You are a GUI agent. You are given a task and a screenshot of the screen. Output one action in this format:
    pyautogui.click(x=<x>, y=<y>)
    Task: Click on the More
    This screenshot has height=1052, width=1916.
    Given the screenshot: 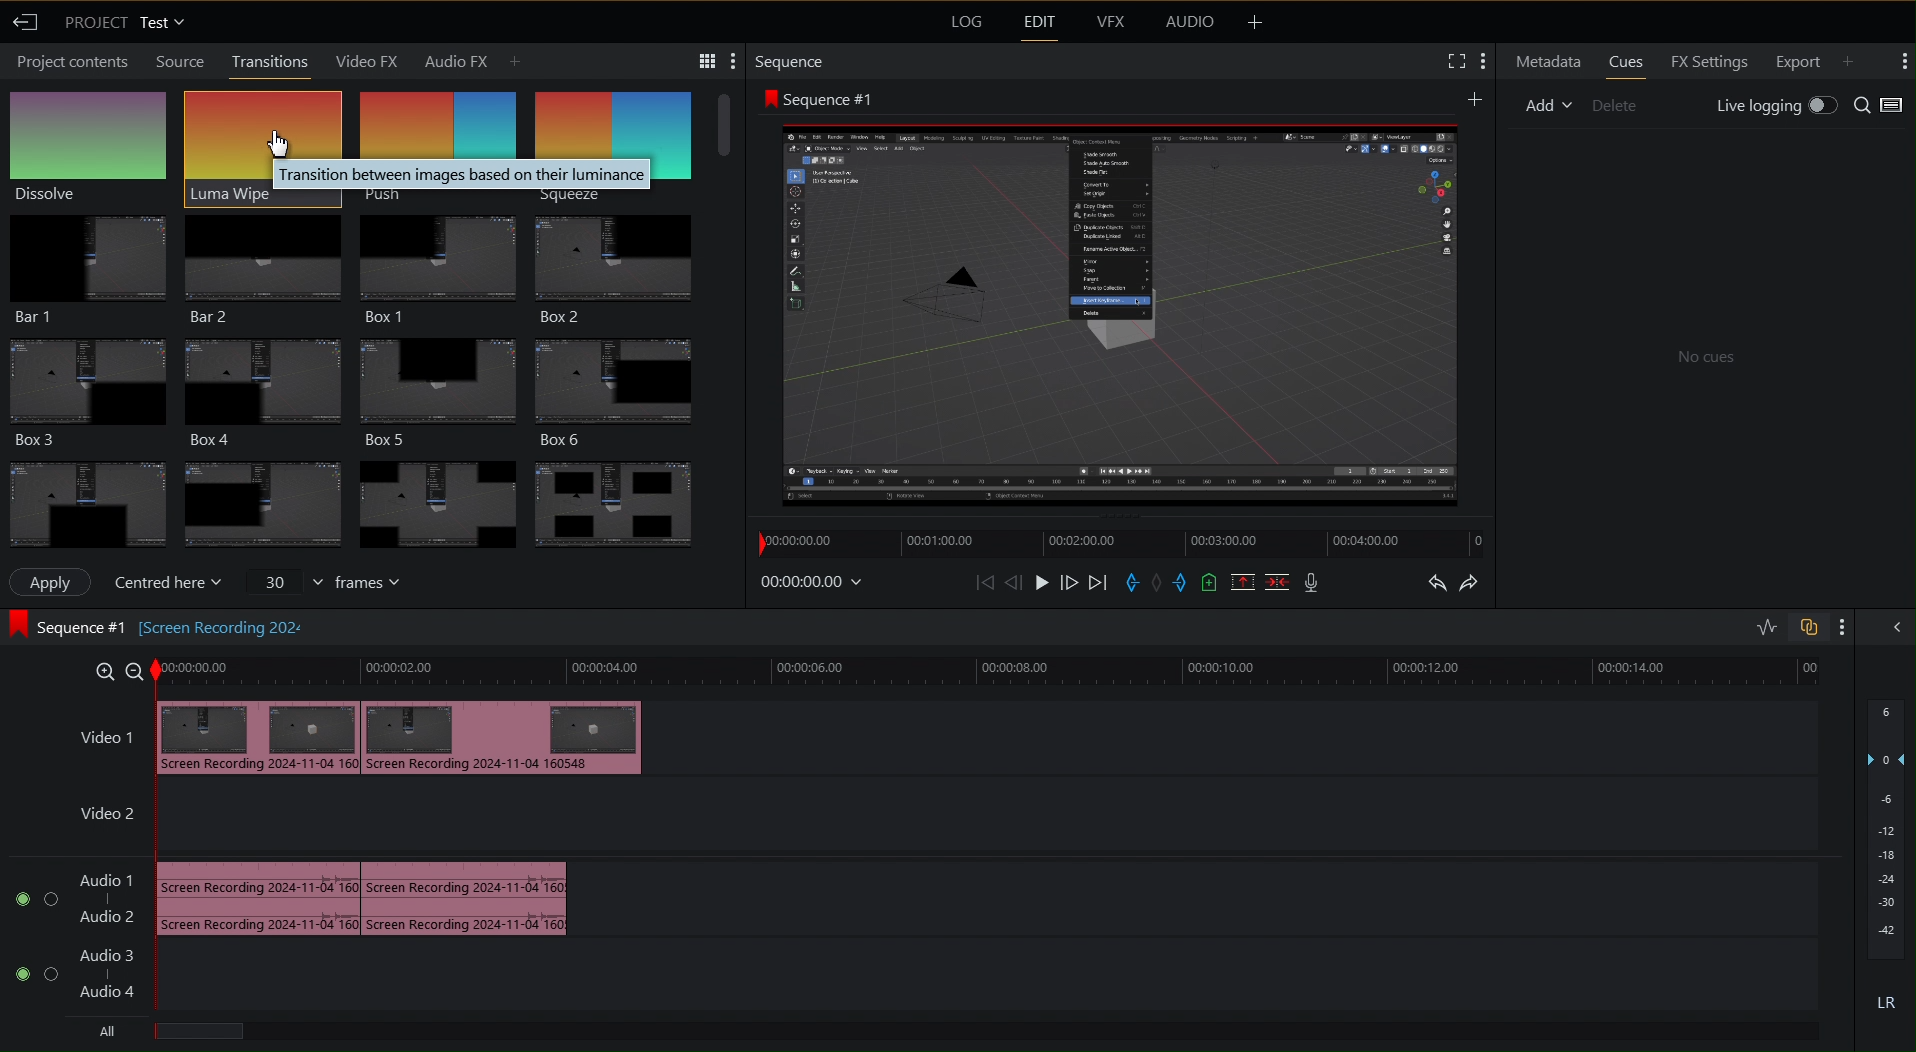 What is the action you would take?
    pyautogui.click(x=1255, y=23)
    